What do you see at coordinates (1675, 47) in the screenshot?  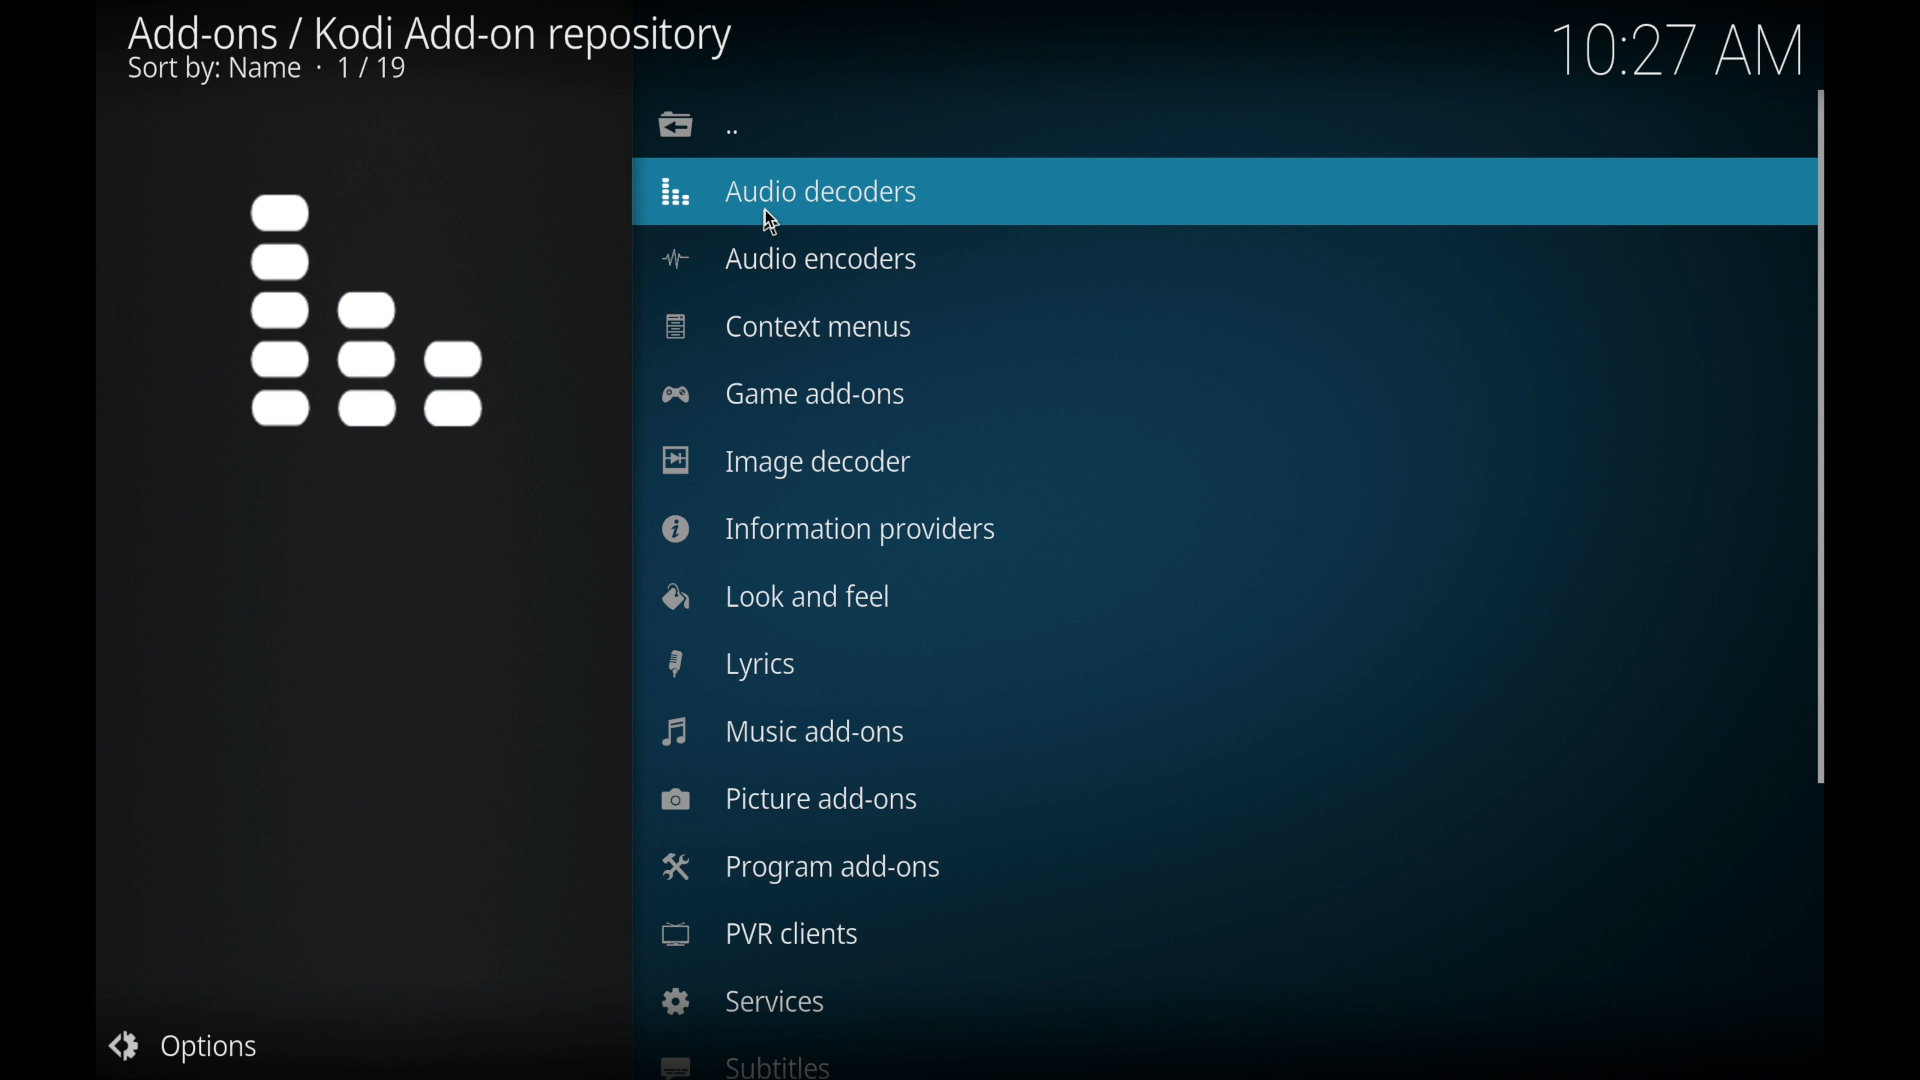 I see `10.27 am` at bounding box center [1675, 47].